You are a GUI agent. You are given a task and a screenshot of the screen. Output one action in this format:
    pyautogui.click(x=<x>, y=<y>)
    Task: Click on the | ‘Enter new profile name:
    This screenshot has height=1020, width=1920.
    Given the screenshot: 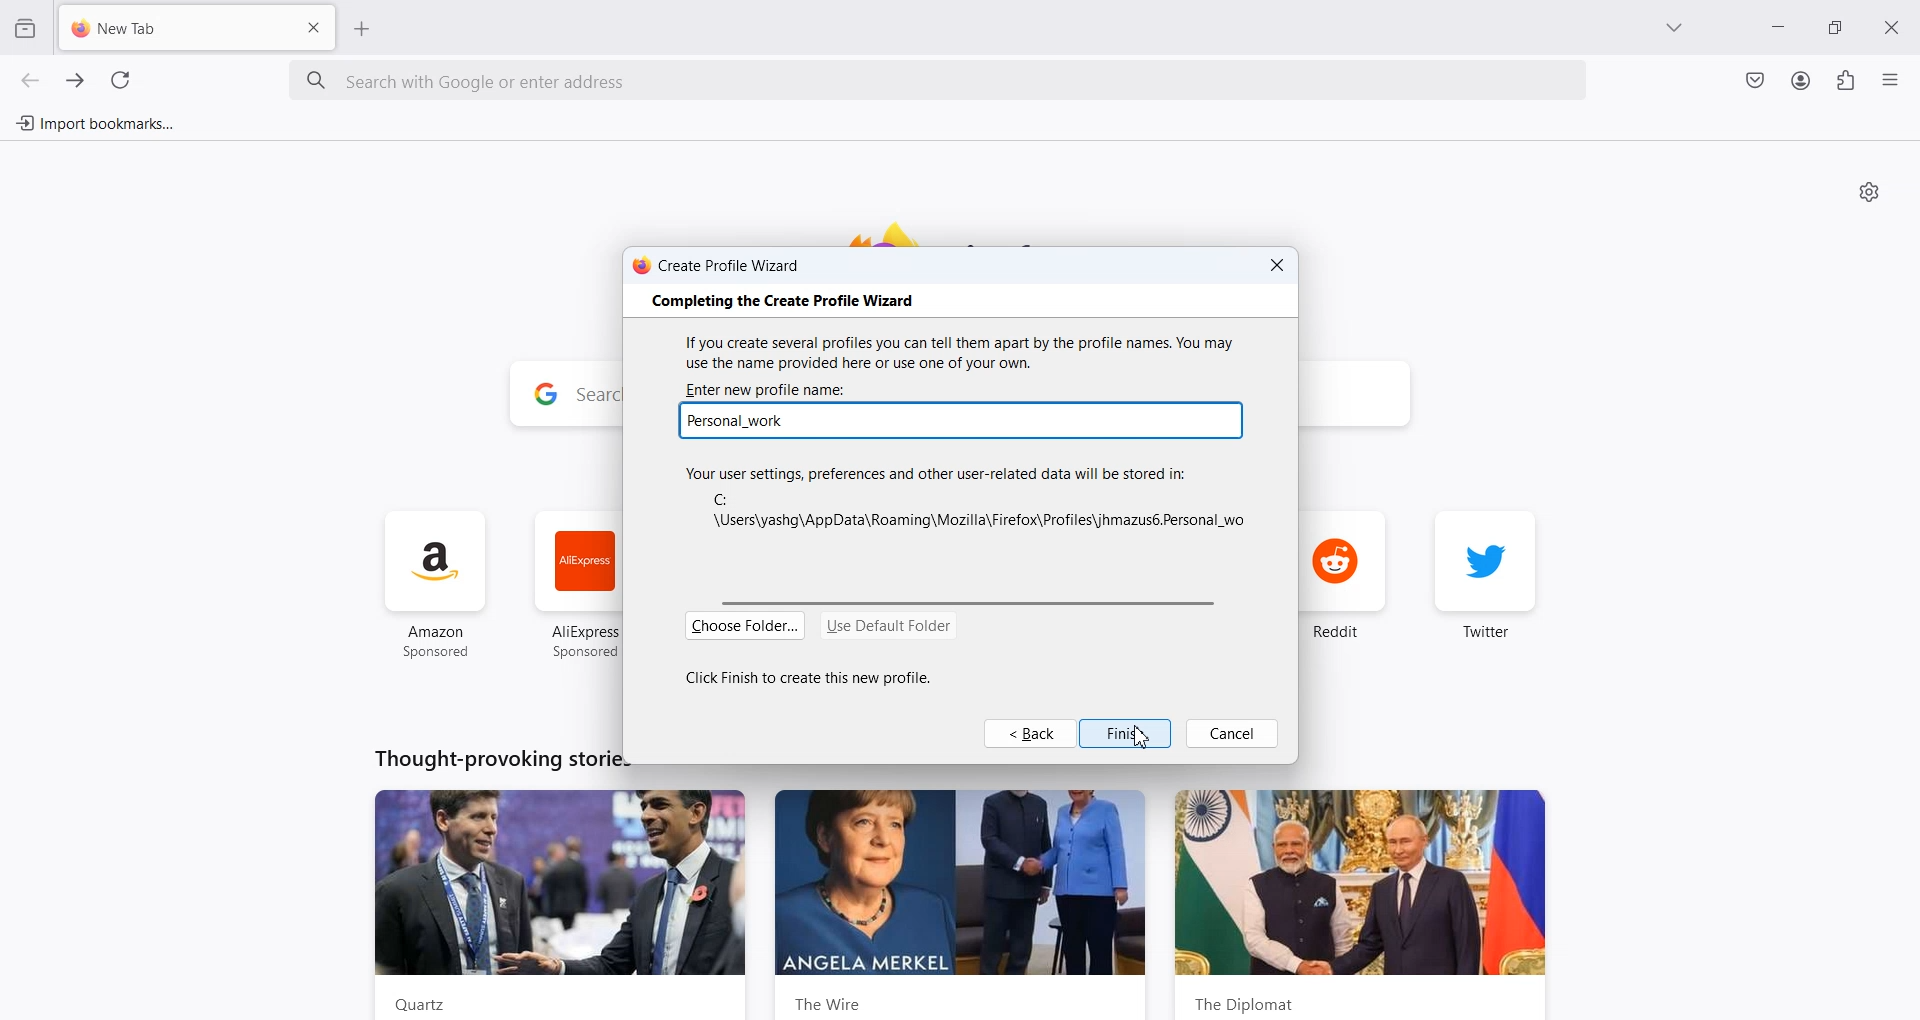 What is the action you would take?
    pyautogui.click(x=761, y=388)
    